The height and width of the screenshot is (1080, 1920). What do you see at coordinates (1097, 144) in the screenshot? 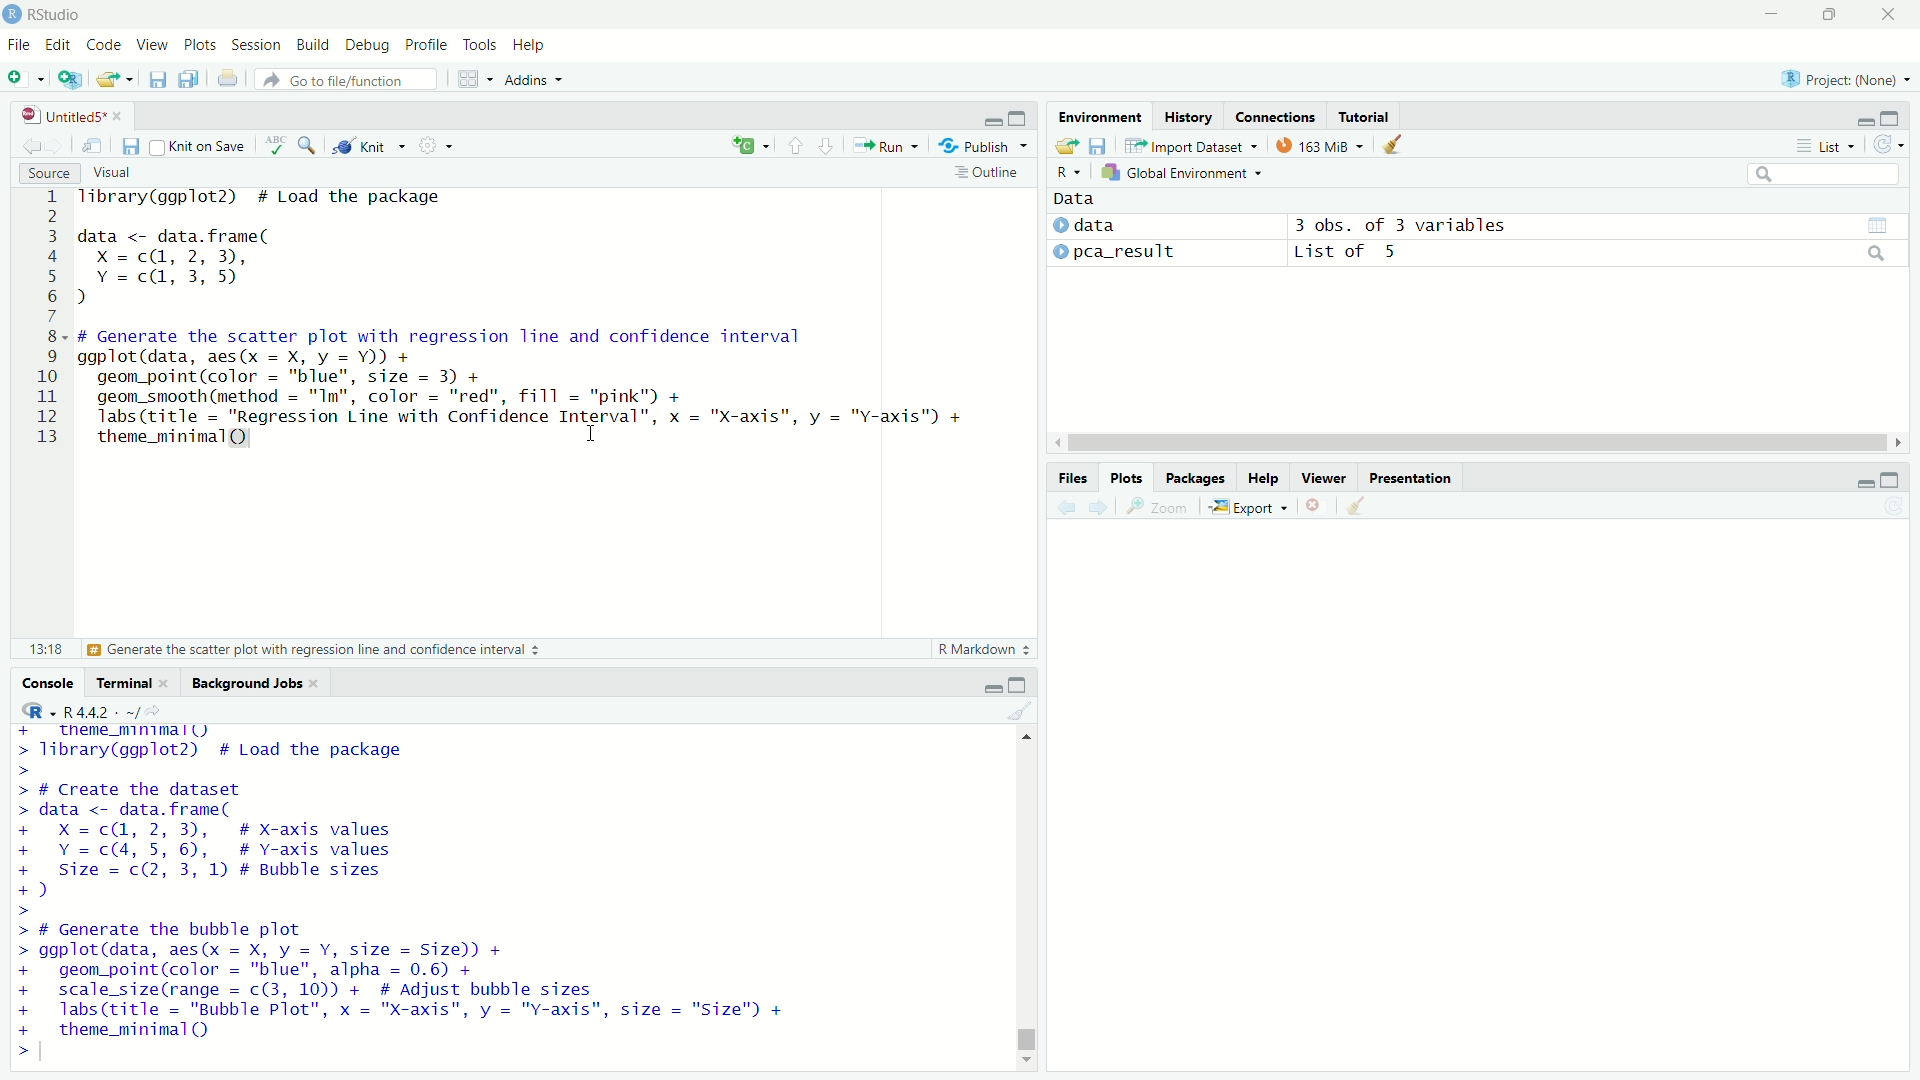
I see `Save workspace as` at bounding box center [1097, 144].